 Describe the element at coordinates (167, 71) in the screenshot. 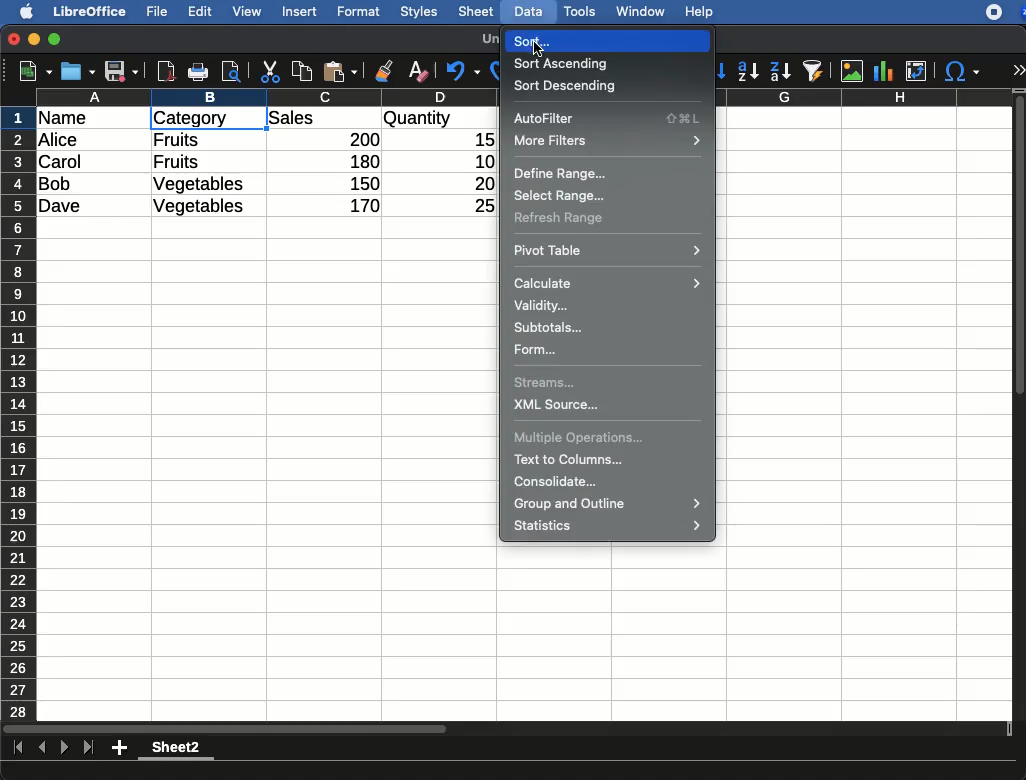

I see `pdf preview` at that location.